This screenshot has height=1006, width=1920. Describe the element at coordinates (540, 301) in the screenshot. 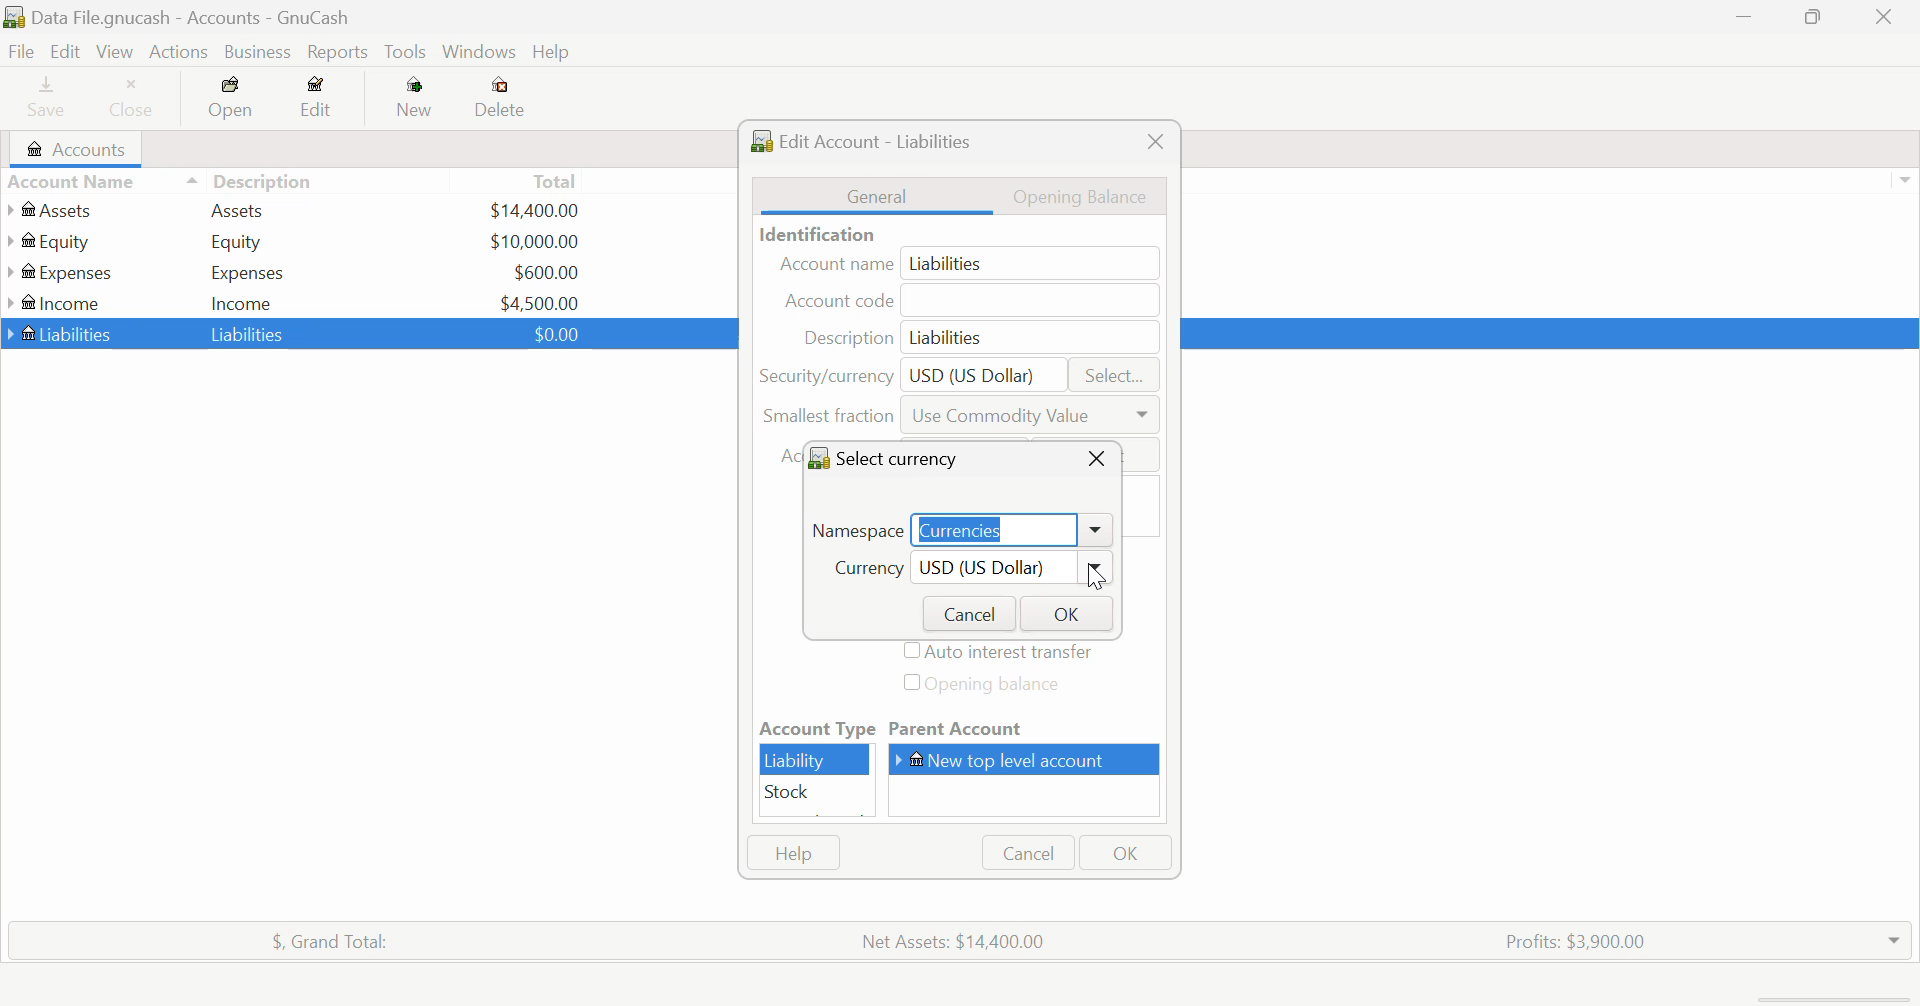

I see `USD` at that location.